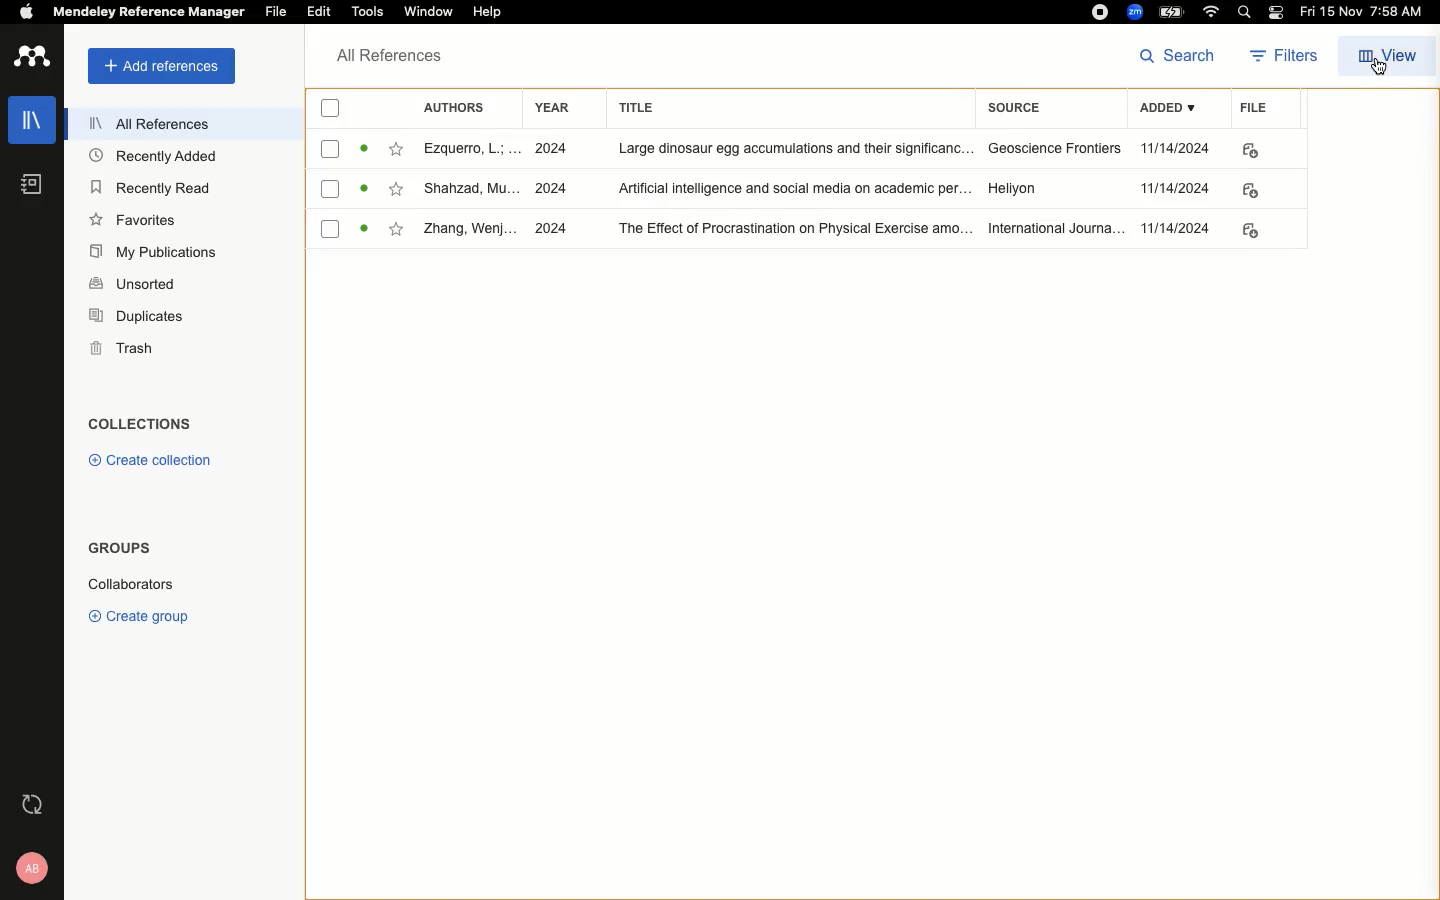 This screenshot has width=1440, height=900. What do you see at coordinates (328, 228) in the screenshot?
I see `Checkbox` at bounding box center [328, 228].